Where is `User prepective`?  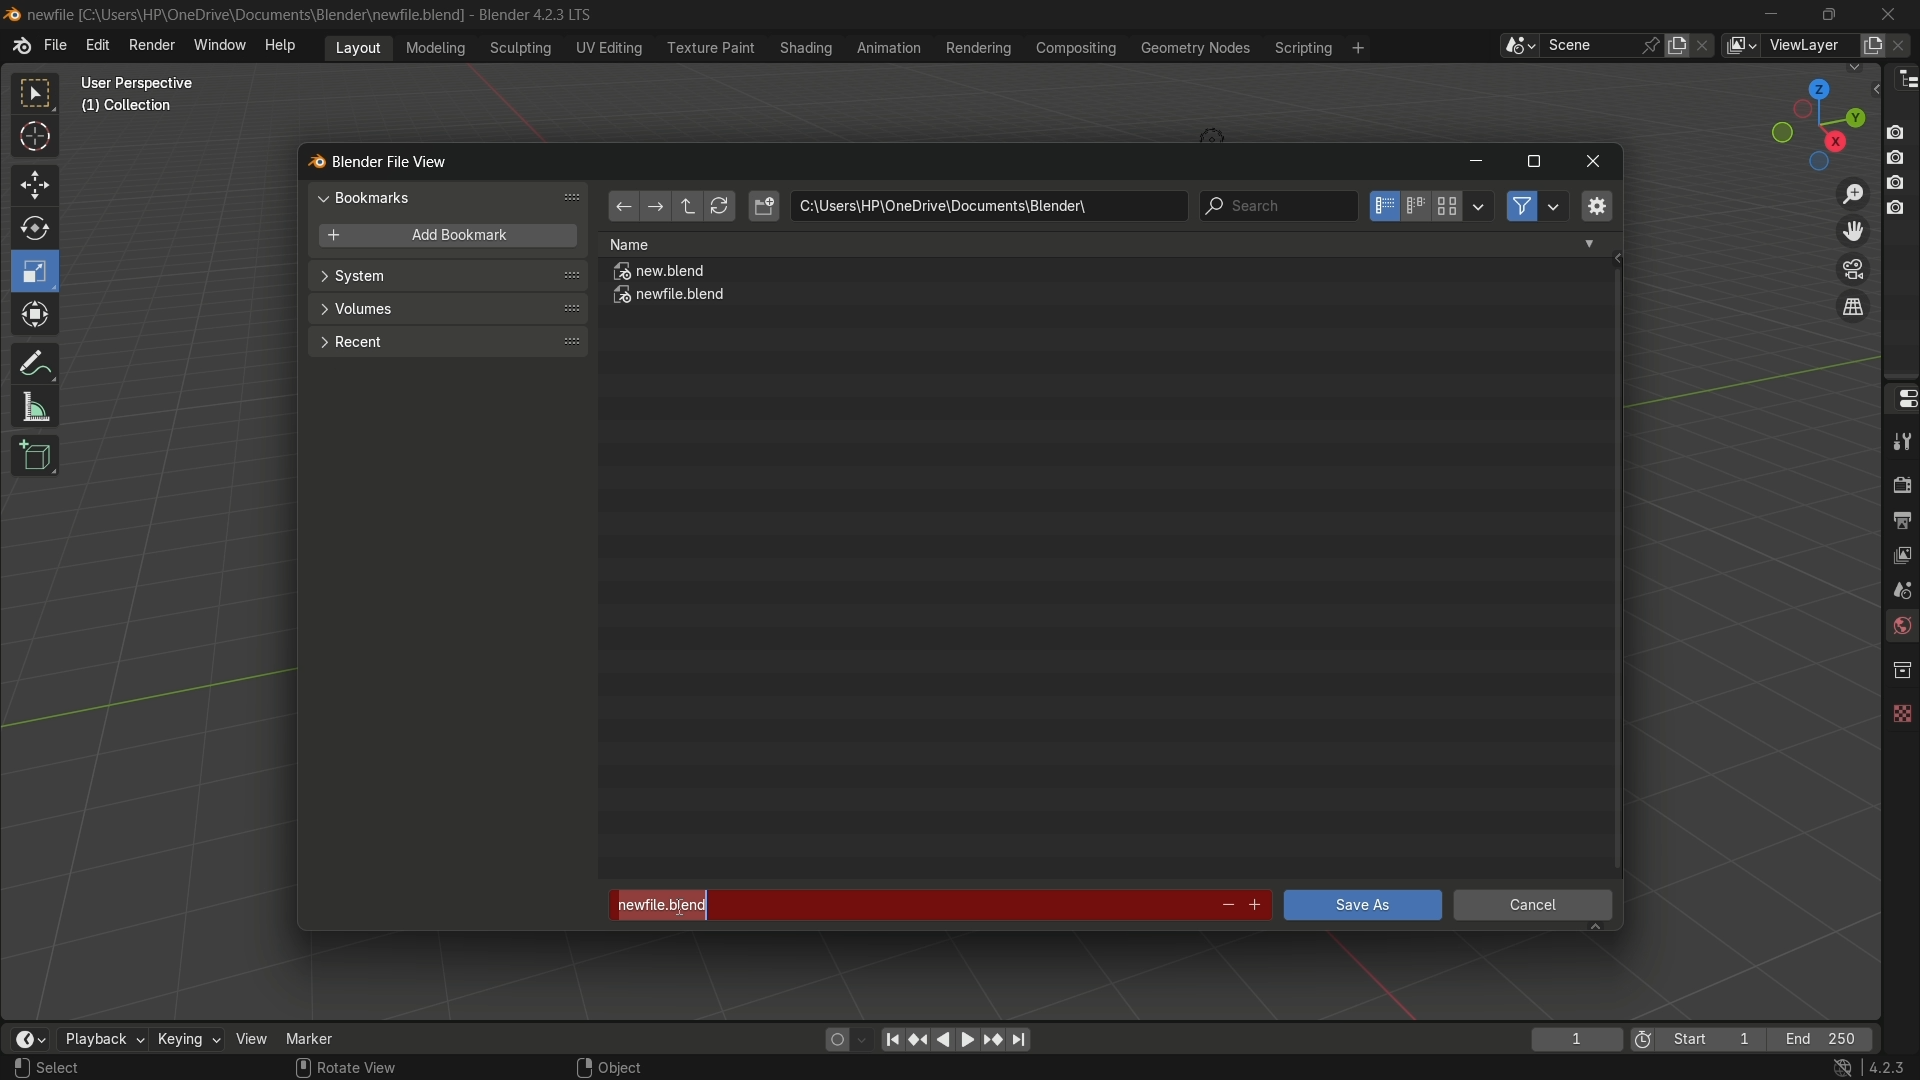
User prepective is located at coordinates (146, 83).